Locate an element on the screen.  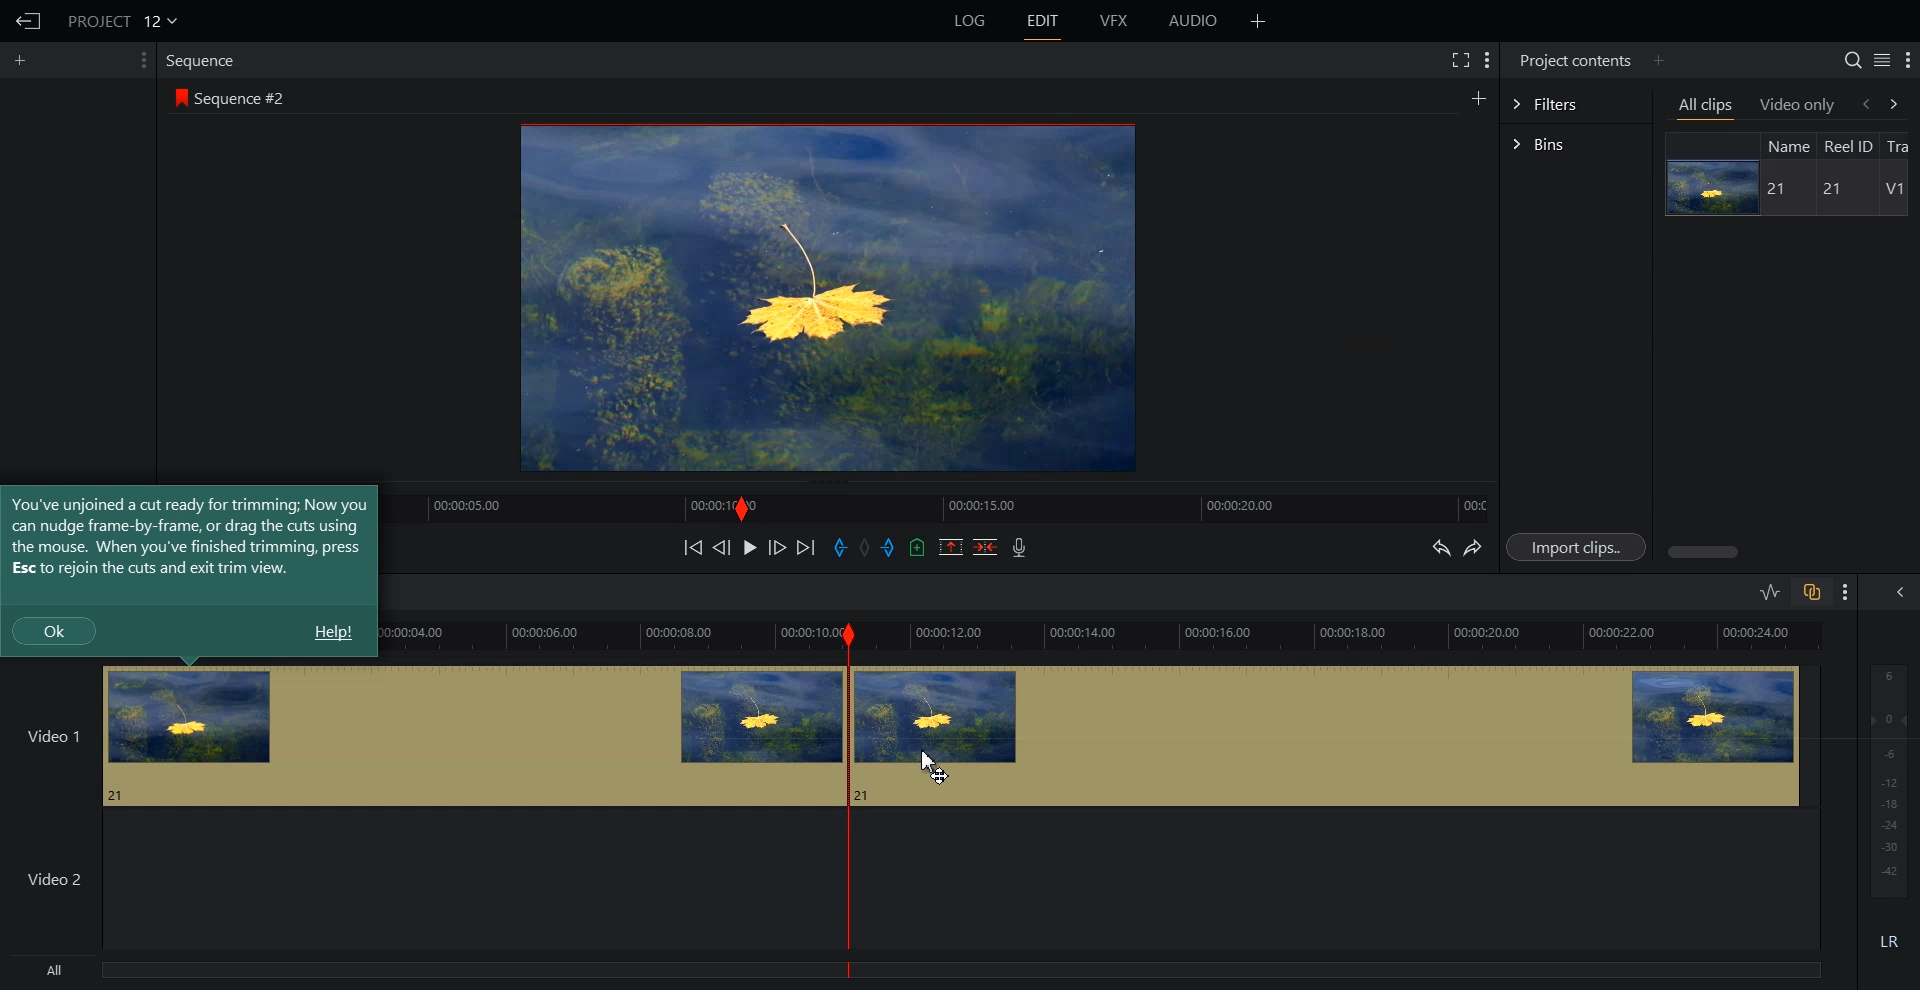
Move Forward is located at coordinates (805, 547).